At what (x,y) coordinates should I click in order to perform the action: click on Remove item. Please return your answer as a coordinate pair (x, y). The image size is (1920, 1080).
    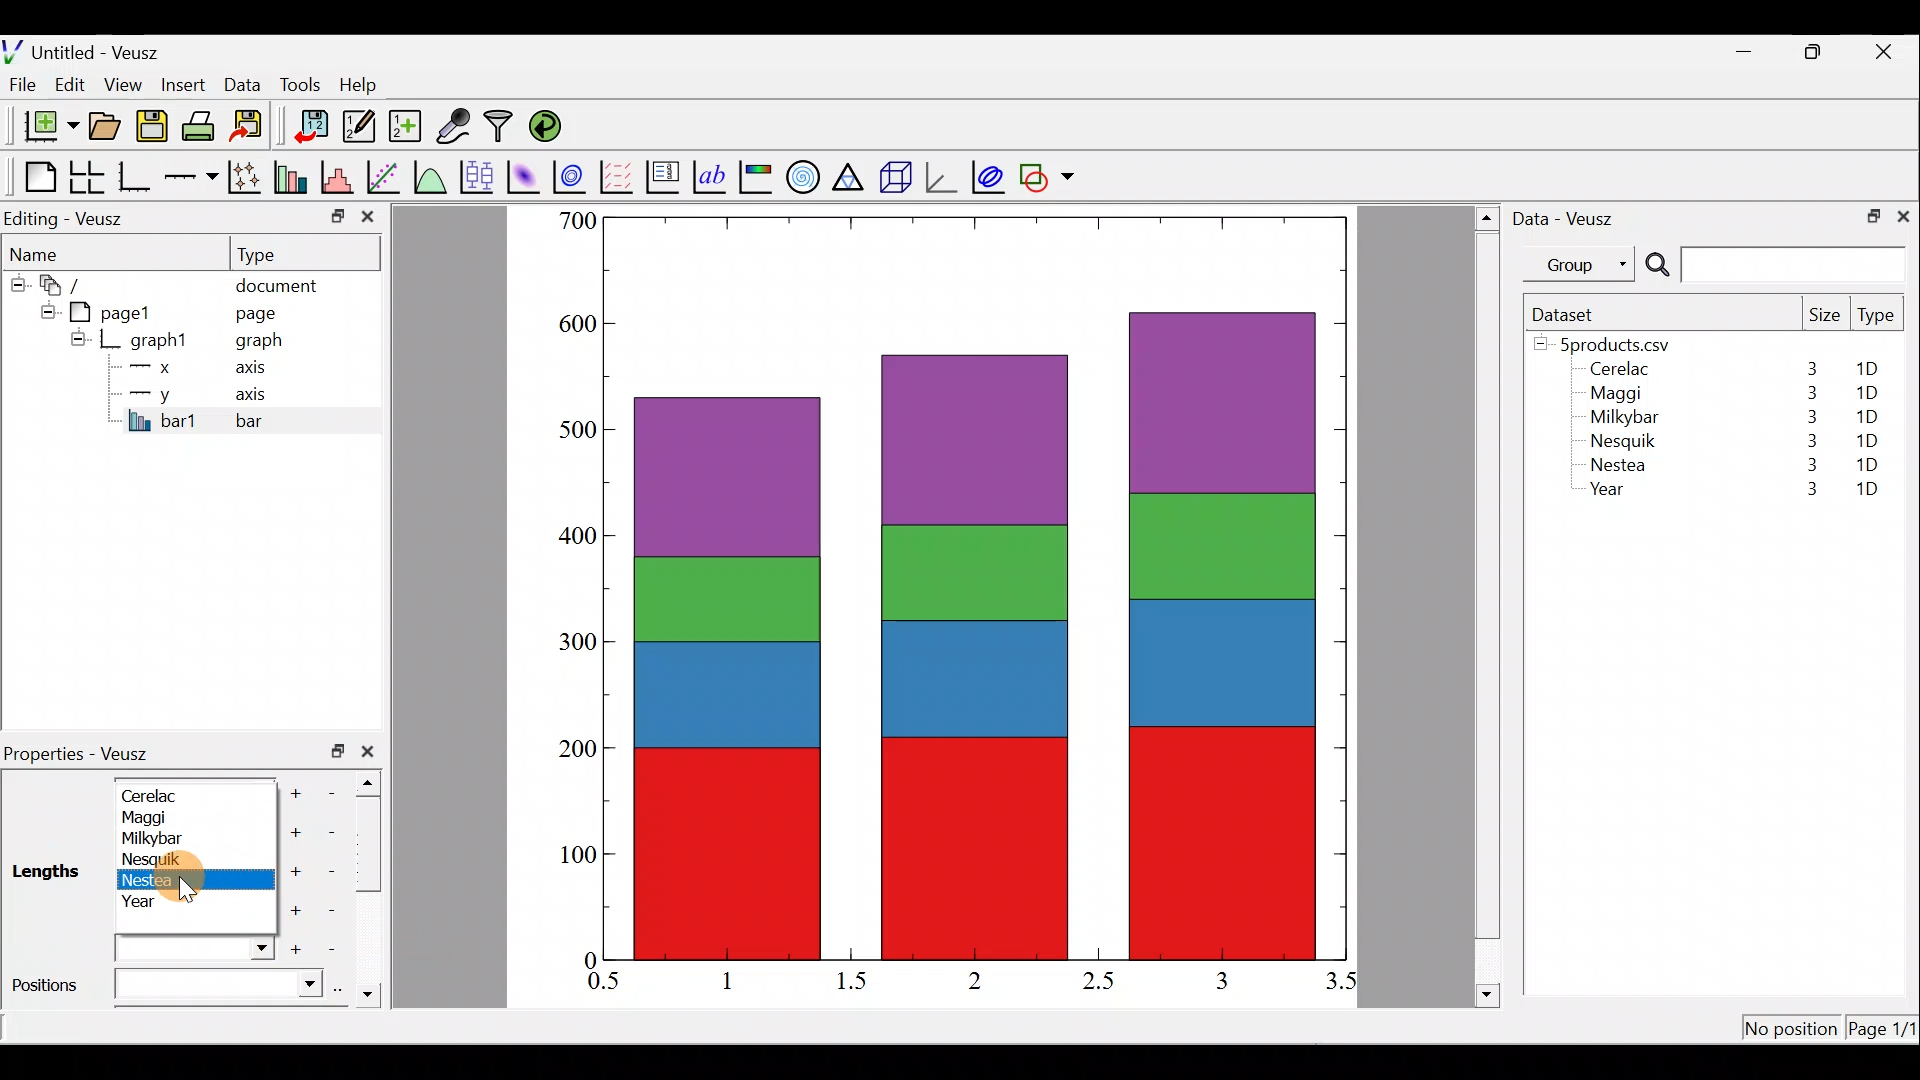
    Looking at the image, I should click on (332, 870).